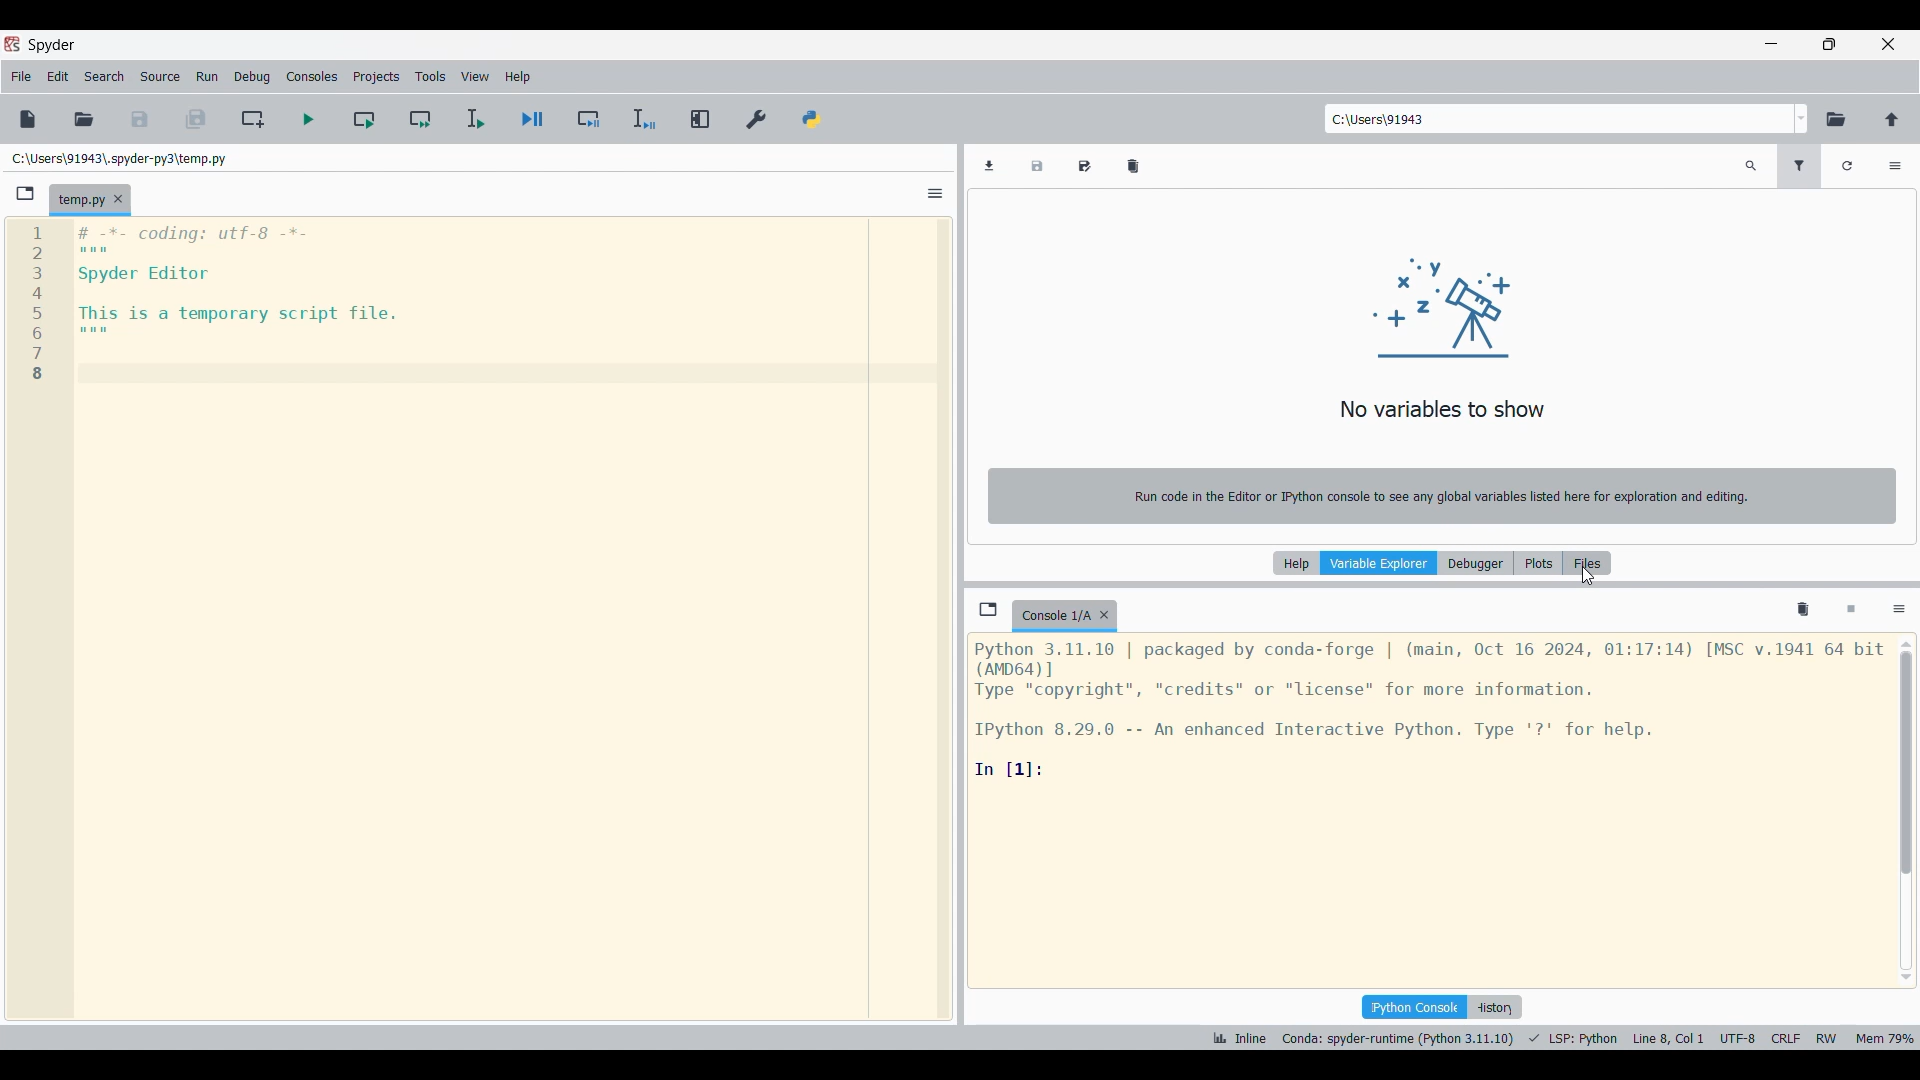 The image size is (1920, 1080). Describe the element at coordinates (25, 194) in the screenshot. I see `Browse tab` at that location.